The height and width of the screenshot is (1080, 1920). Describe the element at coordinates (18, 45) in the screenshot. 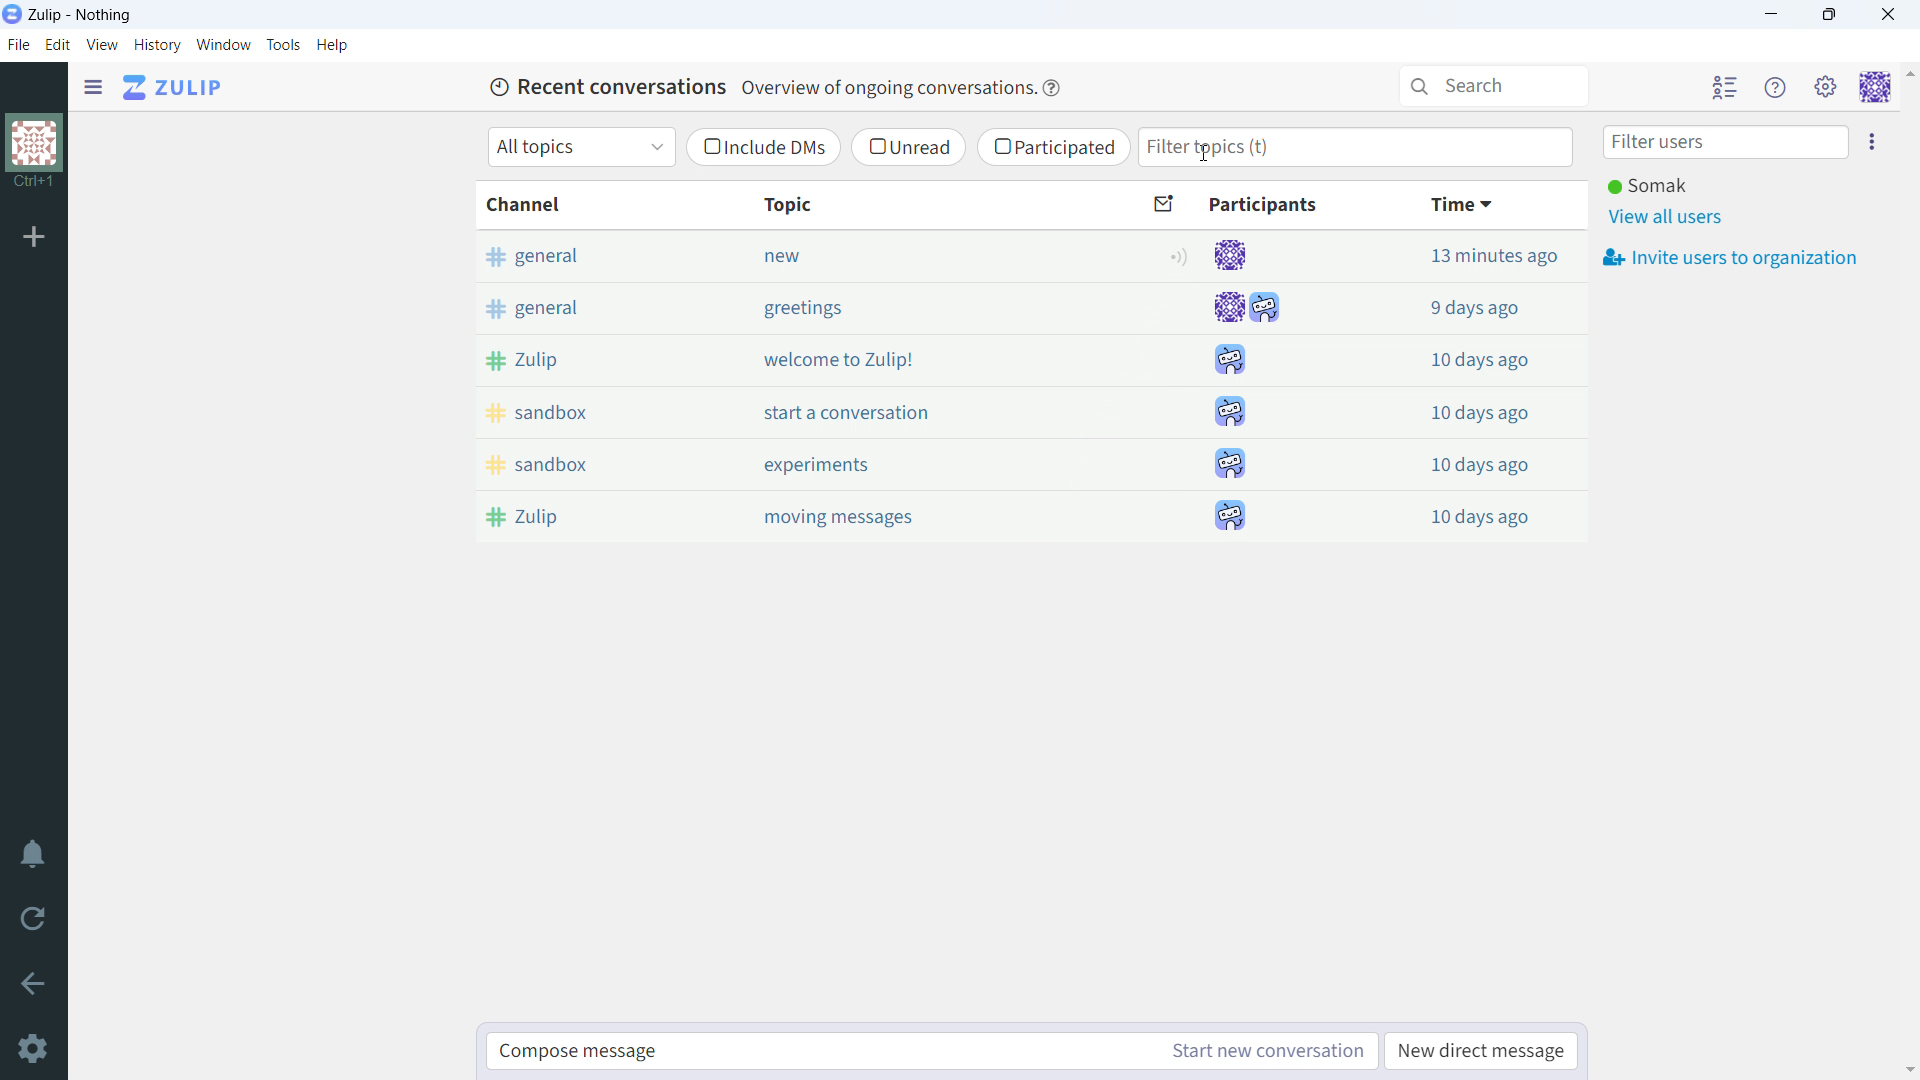

I see `file` at that location.